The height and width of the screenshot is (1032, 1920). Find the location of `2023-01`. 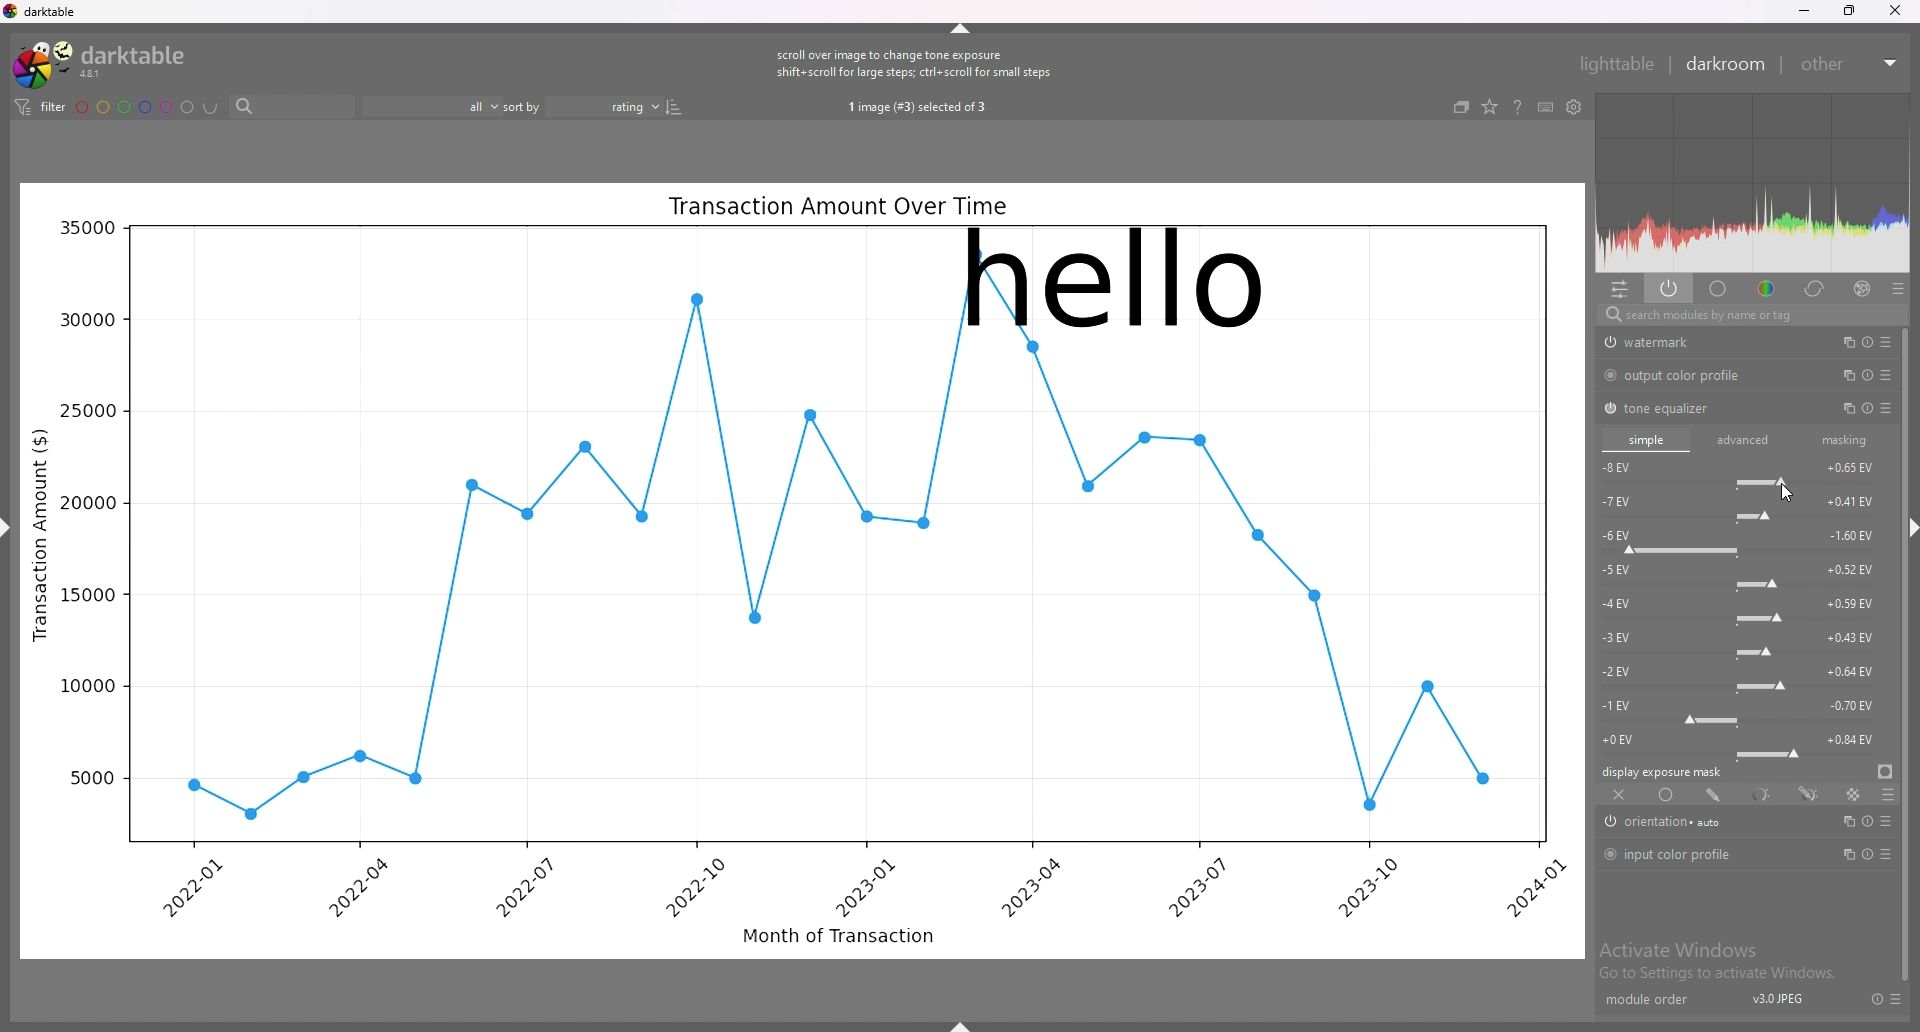

2023-01 is located at coordinates (863, 887).